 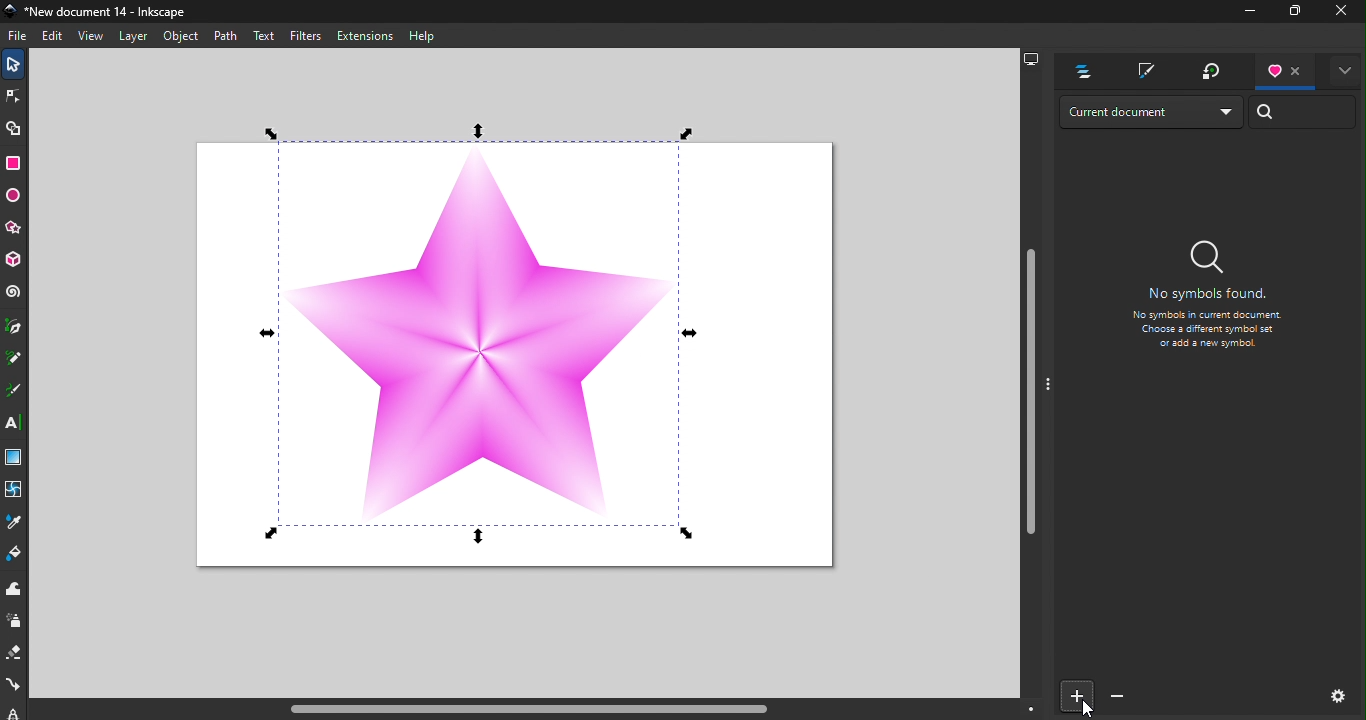 What do you see at coordinates (13, 96) in the screenshot?
I see `Node tool` at bounding box center [13, 96].